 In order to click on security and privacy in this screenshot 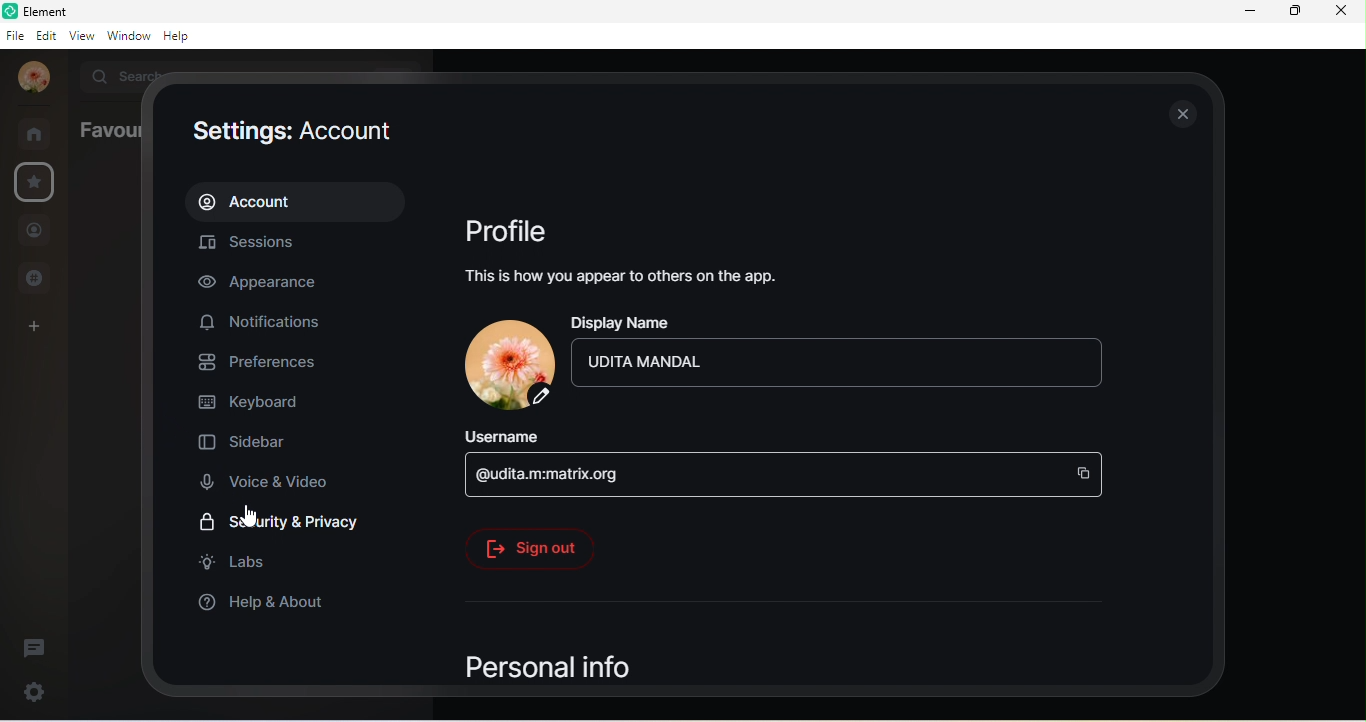, I will do `click(280, 525)`.